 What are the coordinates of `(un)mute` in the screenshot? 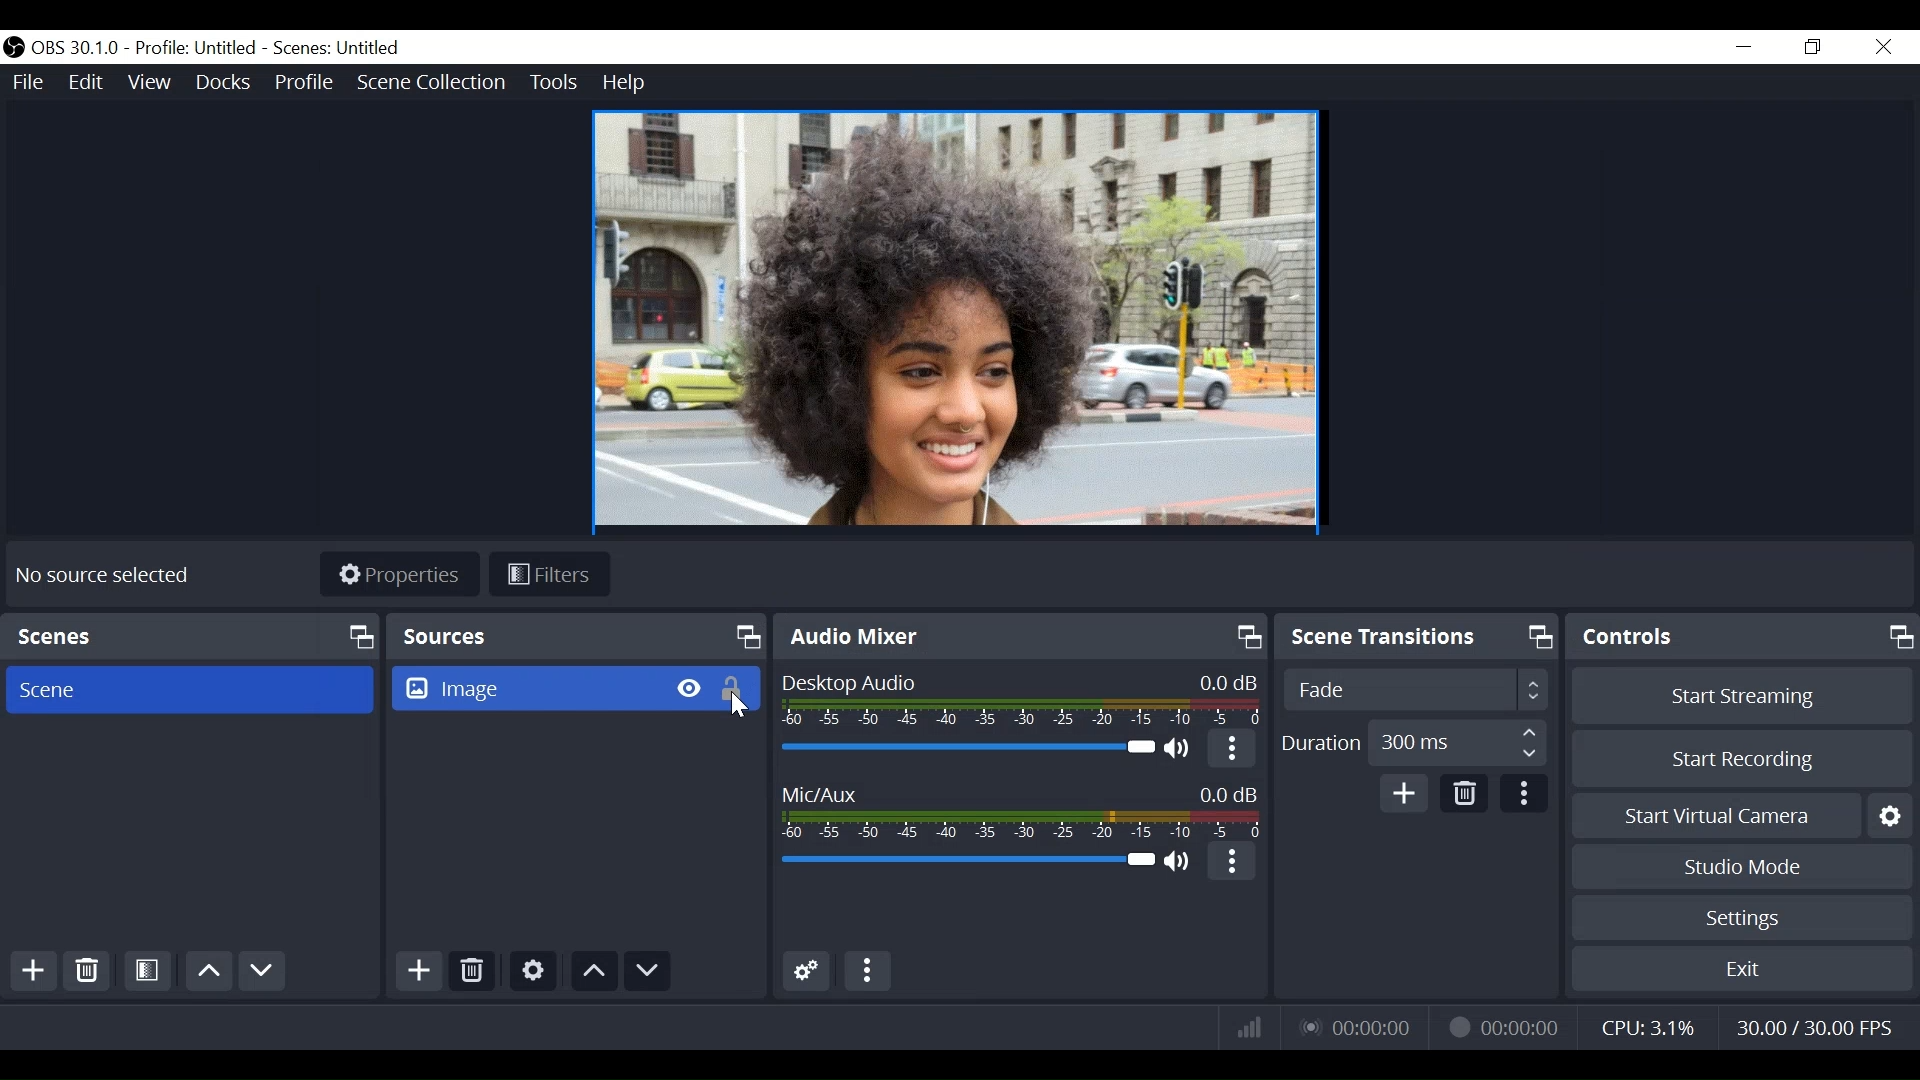 It's located at (1182, 862).